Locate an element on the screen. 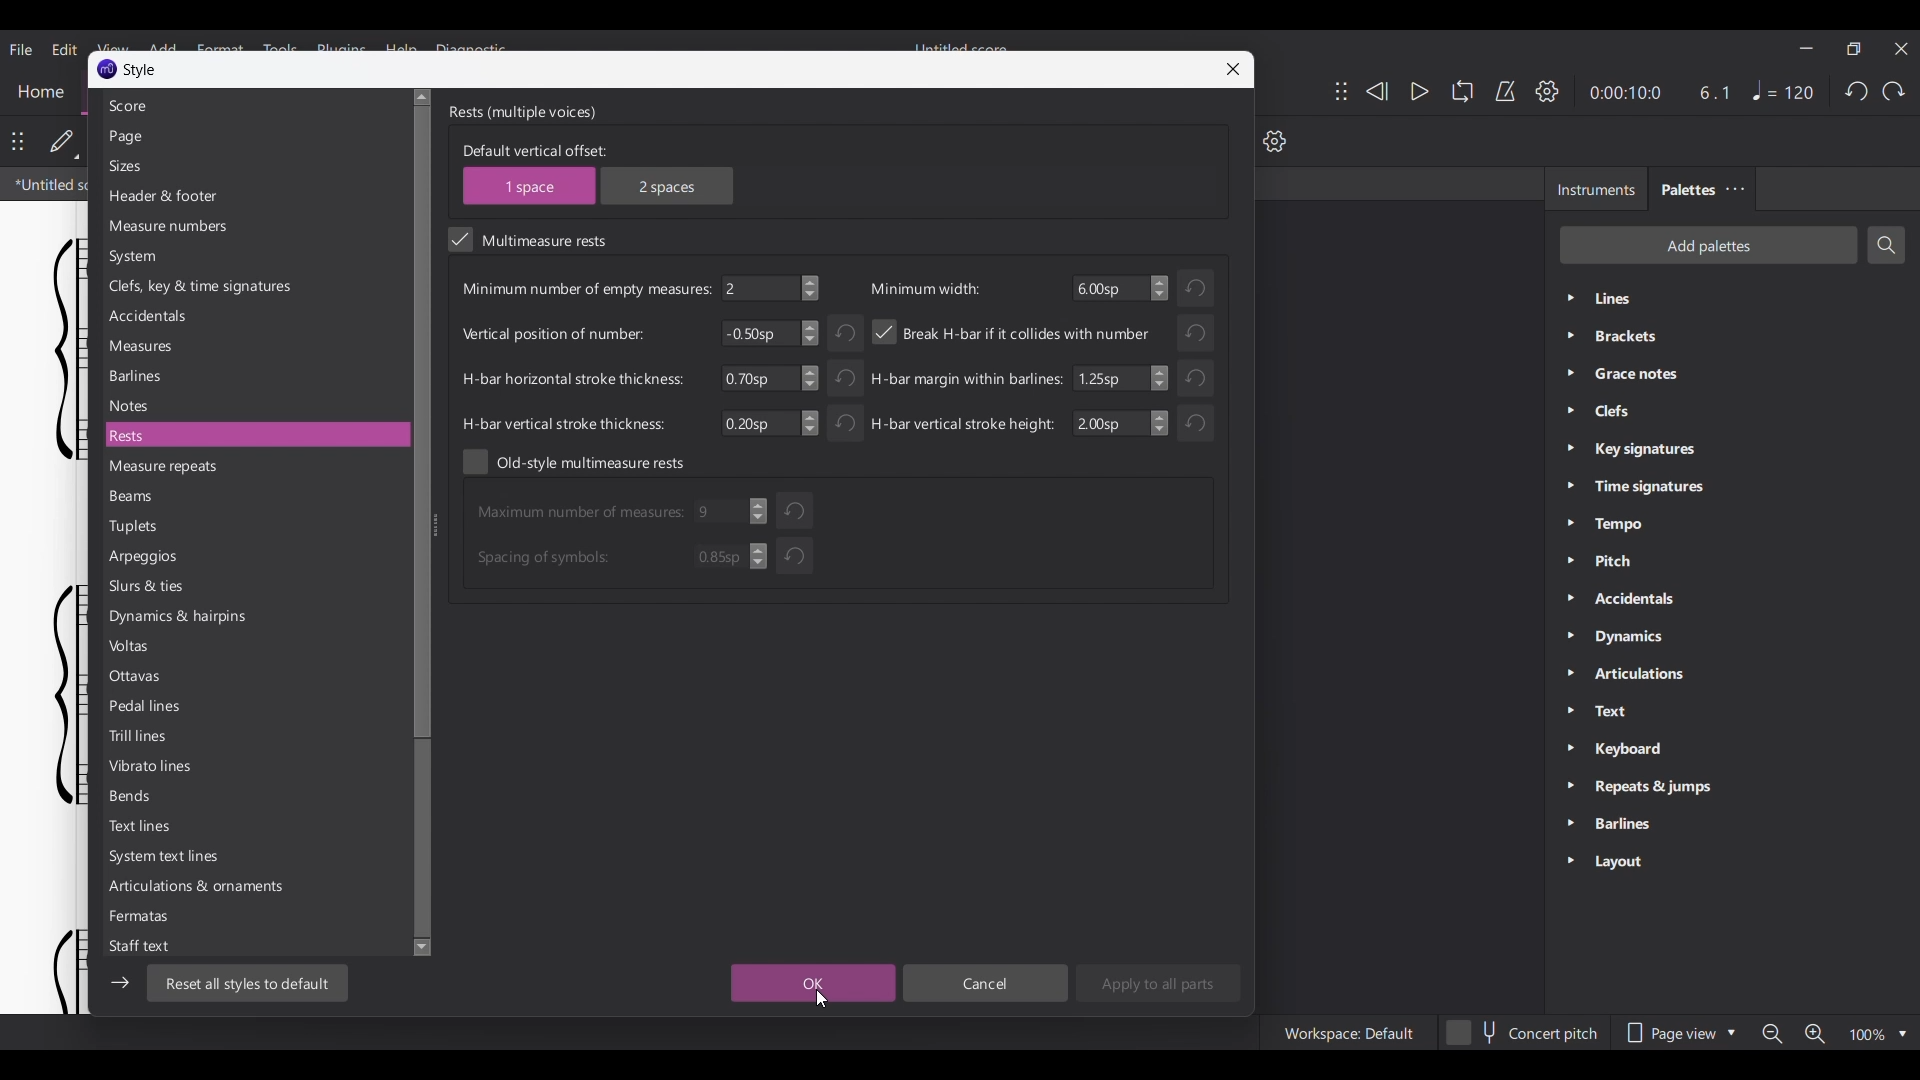  Toggle for Concert pitch is located at coordinates (1523, 1033).